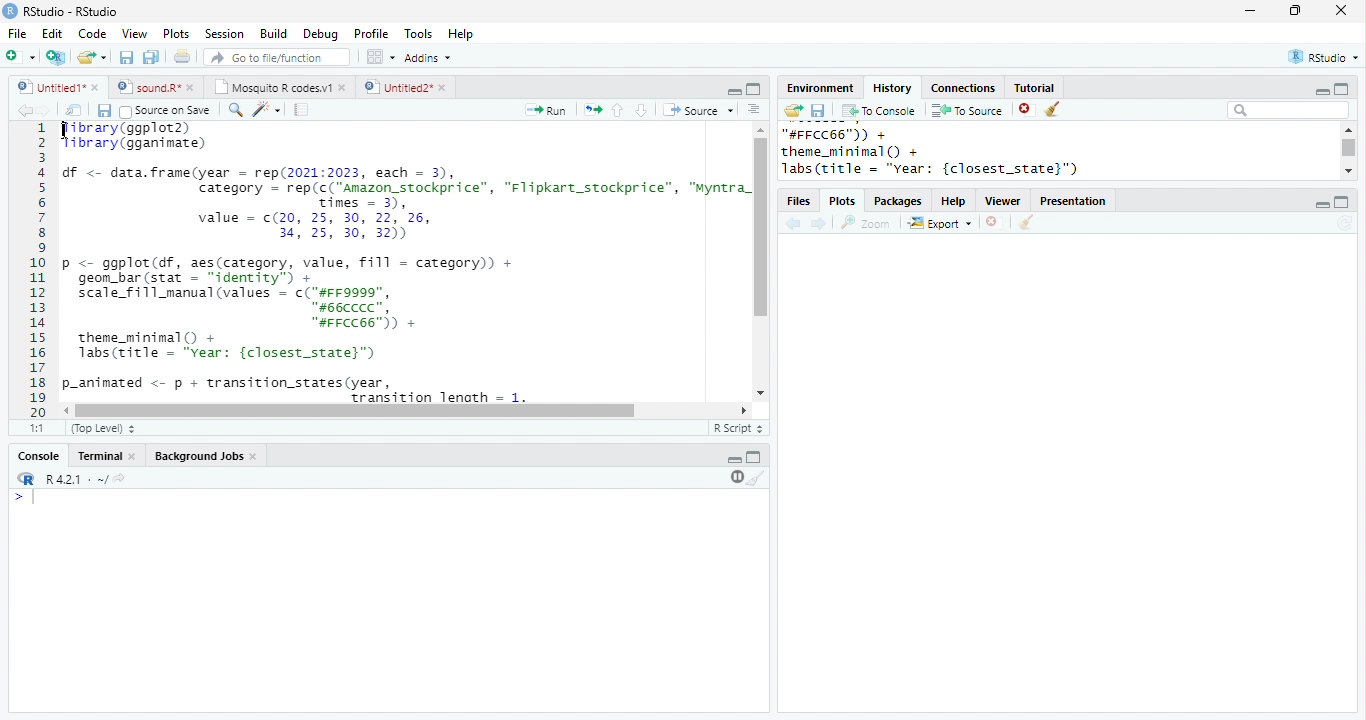 The width and height of the screenshot is (1366, 720). Describe the element at coordinates (798, 201) in the screenshot. I see `Files` at that location.